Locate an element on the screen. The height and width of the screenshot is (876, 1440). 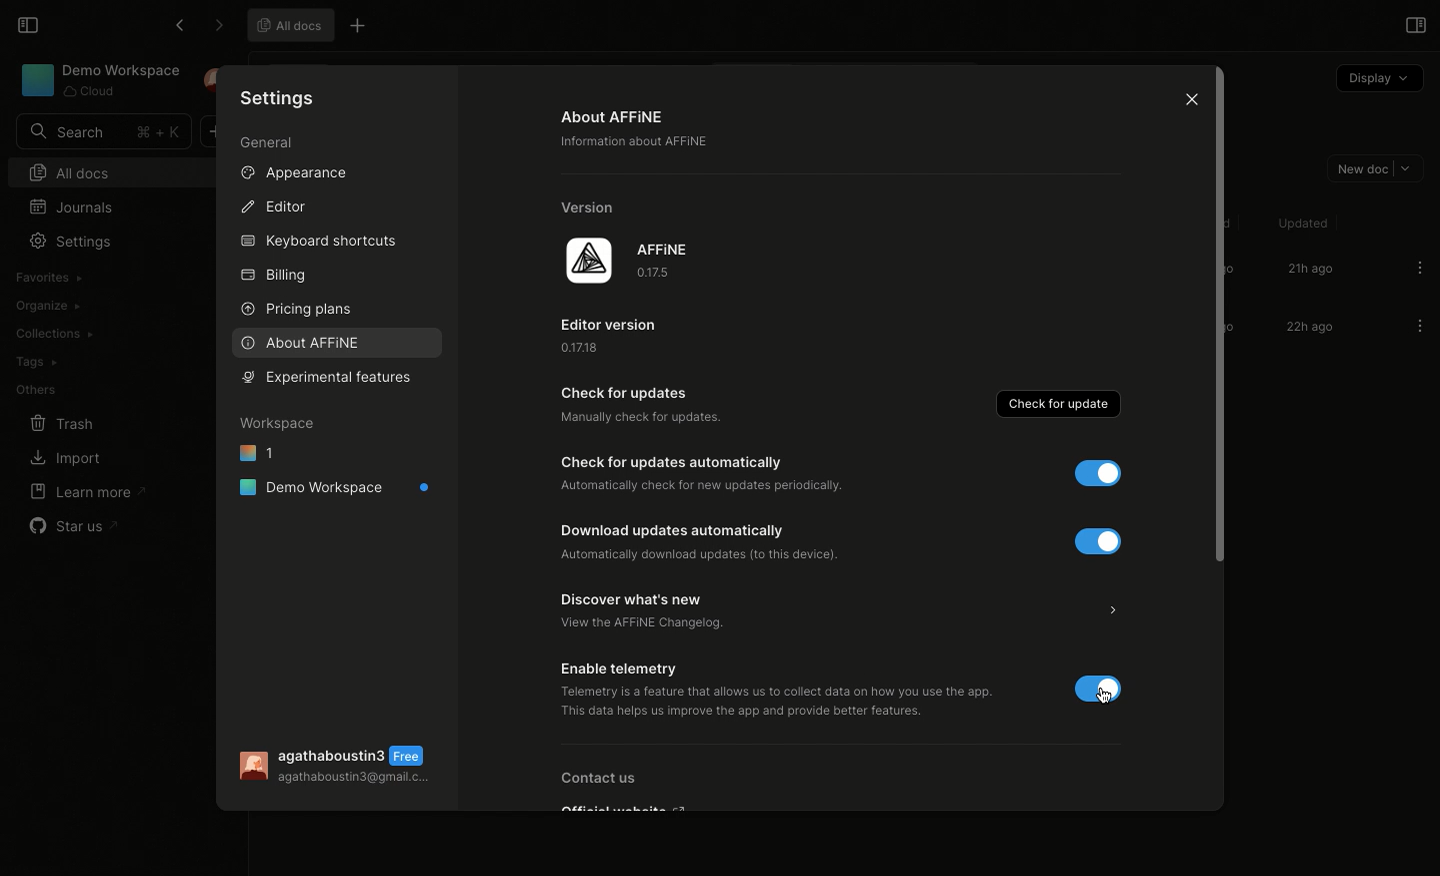
Journals is located at coordinates (76, 206).